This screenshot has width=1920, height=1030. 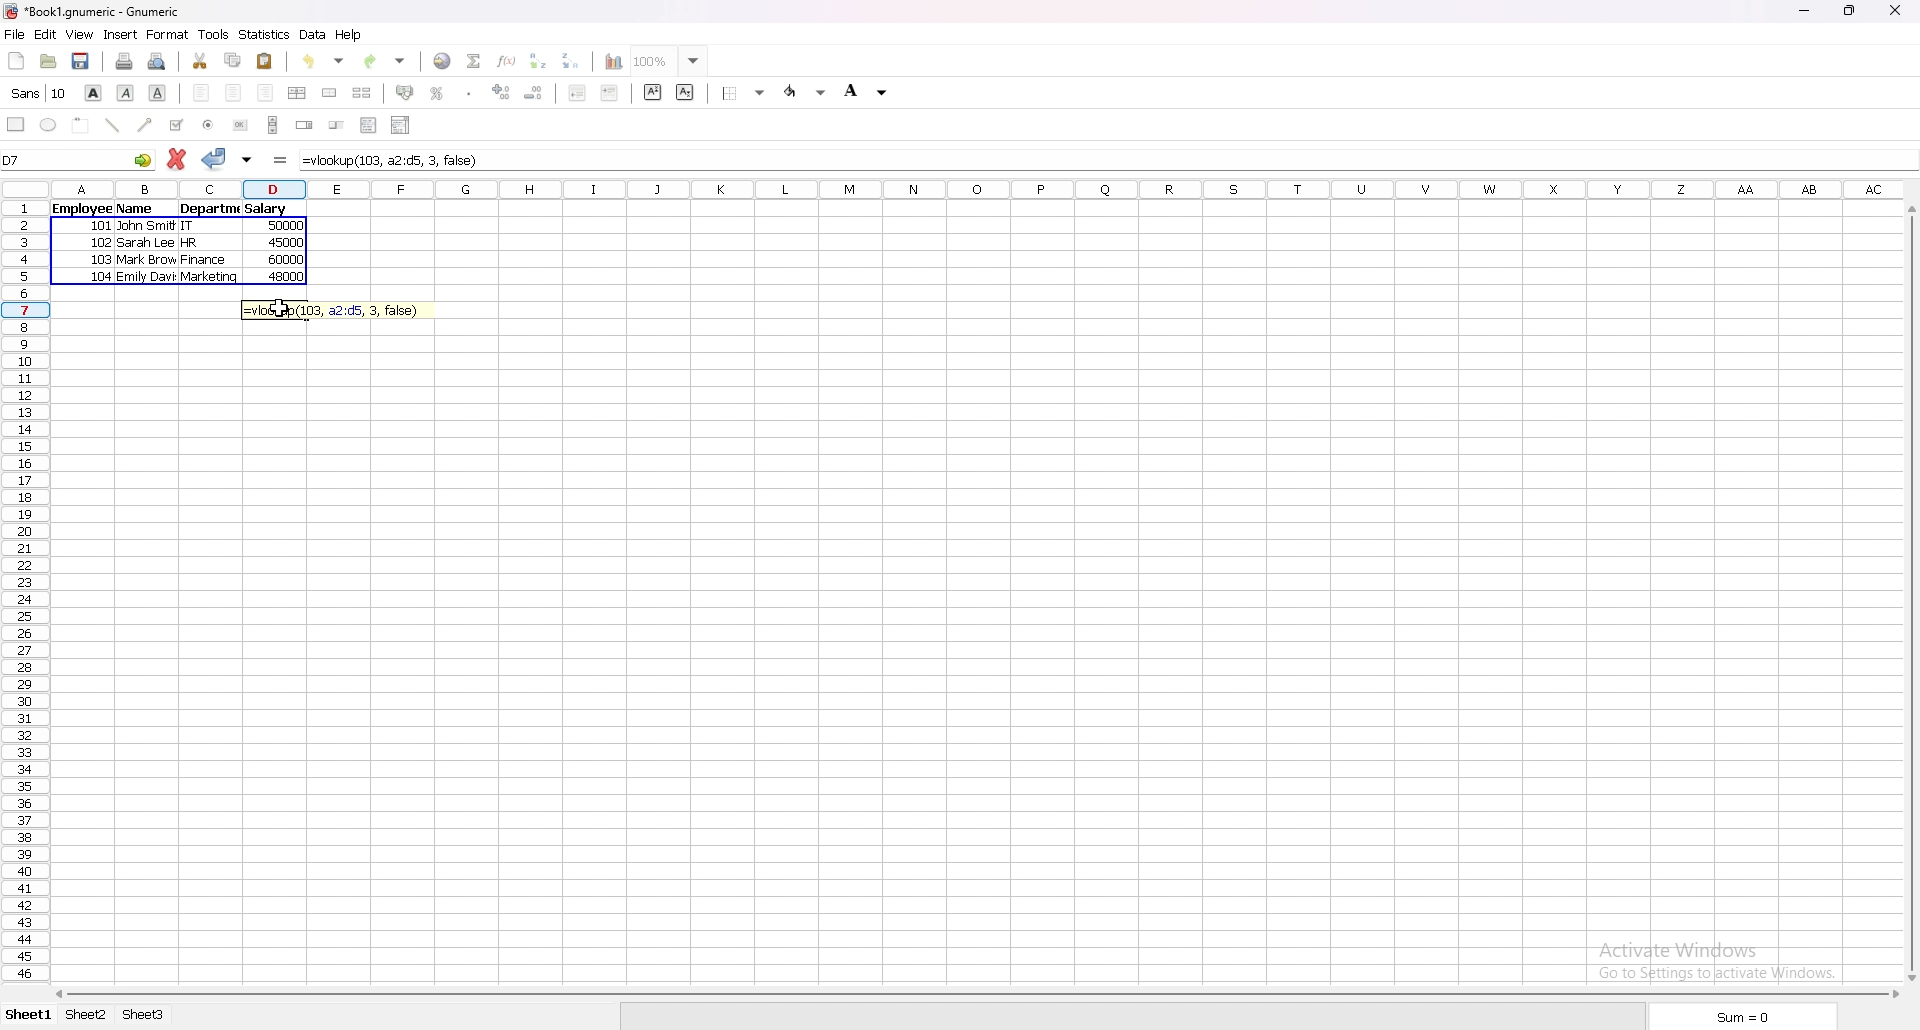 What do you see at coordinates (157, 61) in the screenshot?
I see `print preview` at bounding box center [157, 61].